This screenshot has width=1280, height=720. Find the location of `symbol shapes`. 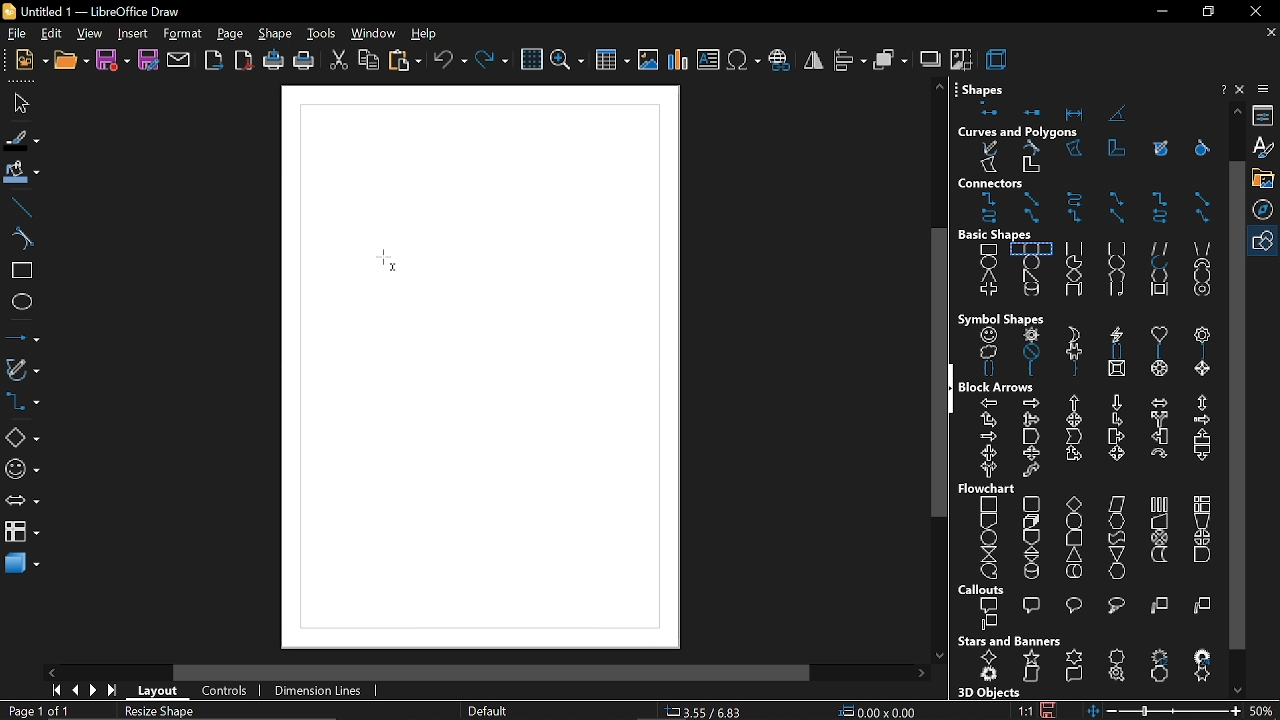

symbol shapes is located at coordinates (1001, 318).